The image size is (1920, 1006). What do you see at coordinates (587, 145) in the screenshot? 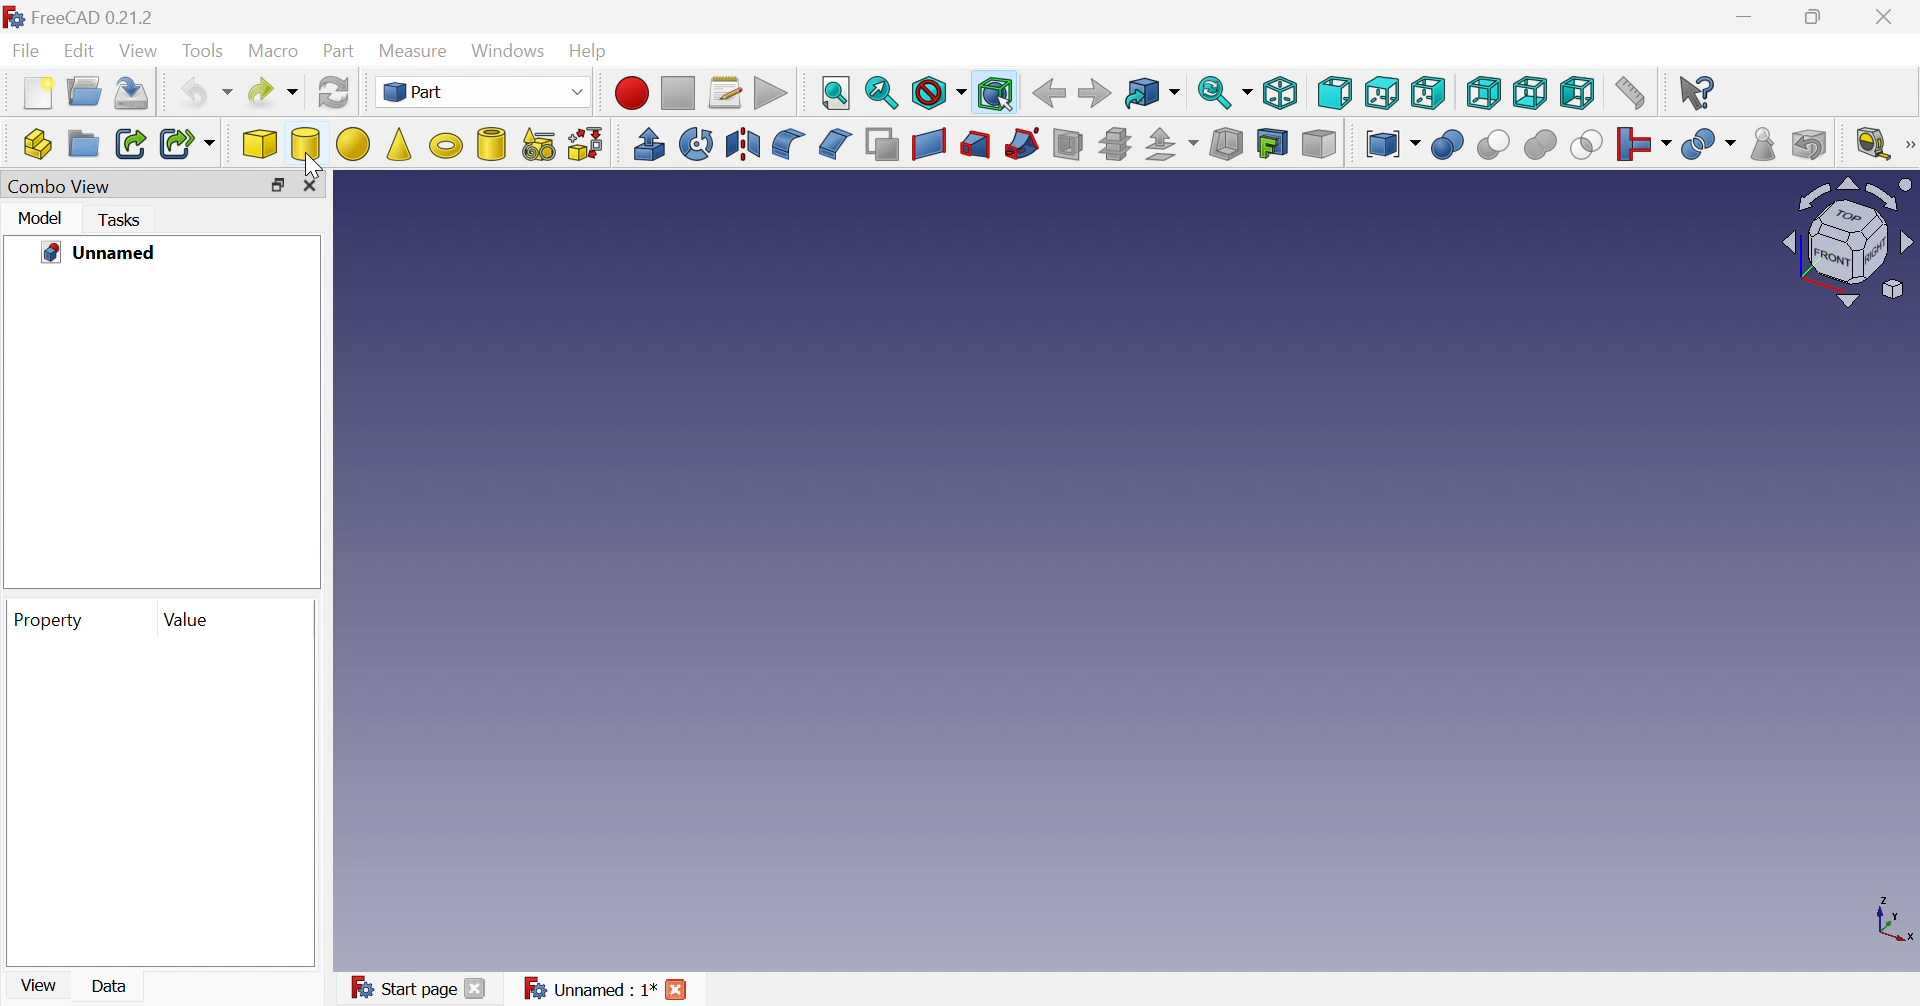
I see `Shape builder` at bounding box center [587, 145].